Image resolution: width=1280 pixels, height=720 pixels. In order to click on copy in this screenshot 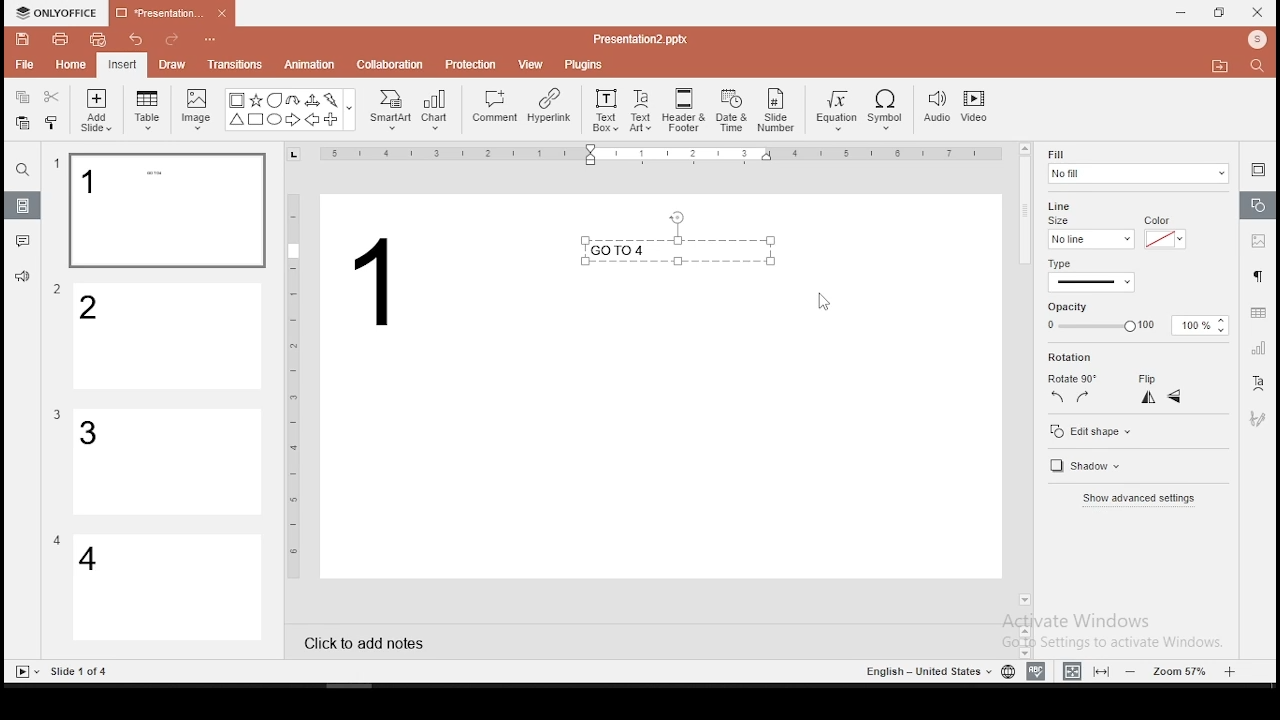, I will do `click(22, 97)`.